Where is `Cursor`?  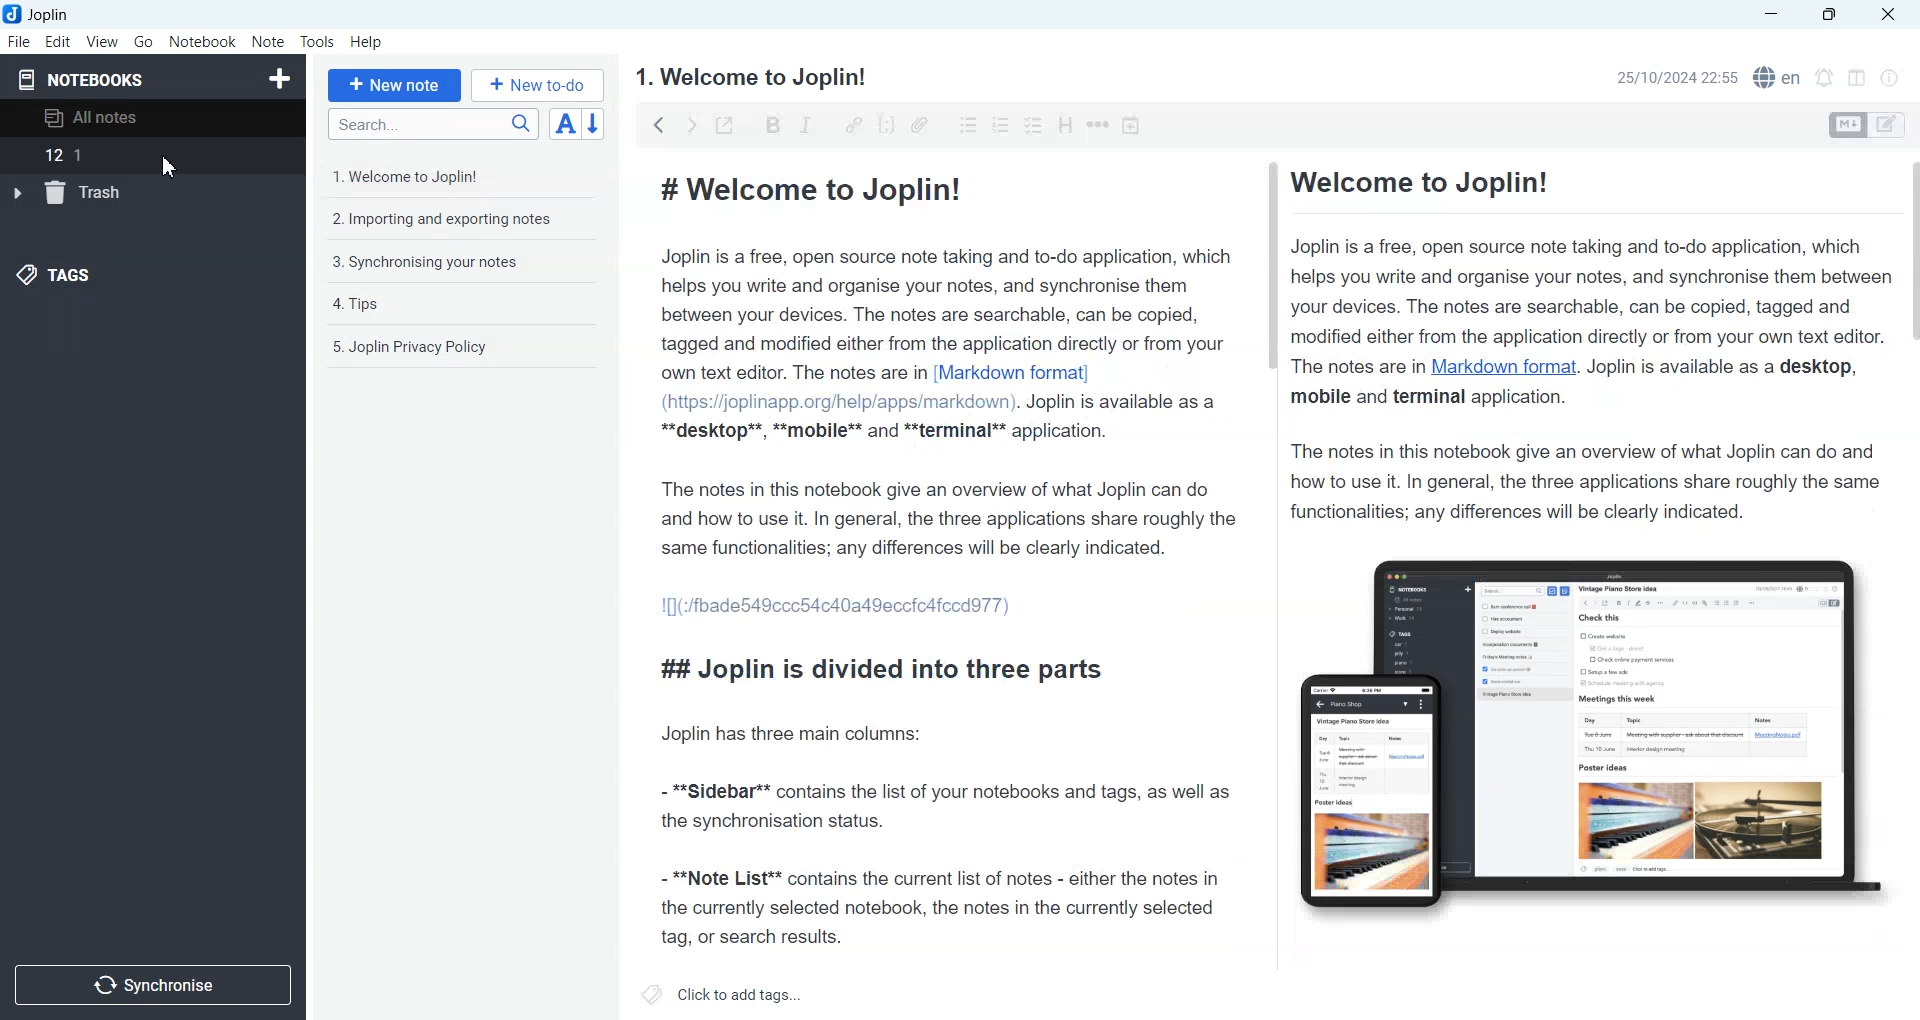 Cursor is located at coordinates (171, 167).